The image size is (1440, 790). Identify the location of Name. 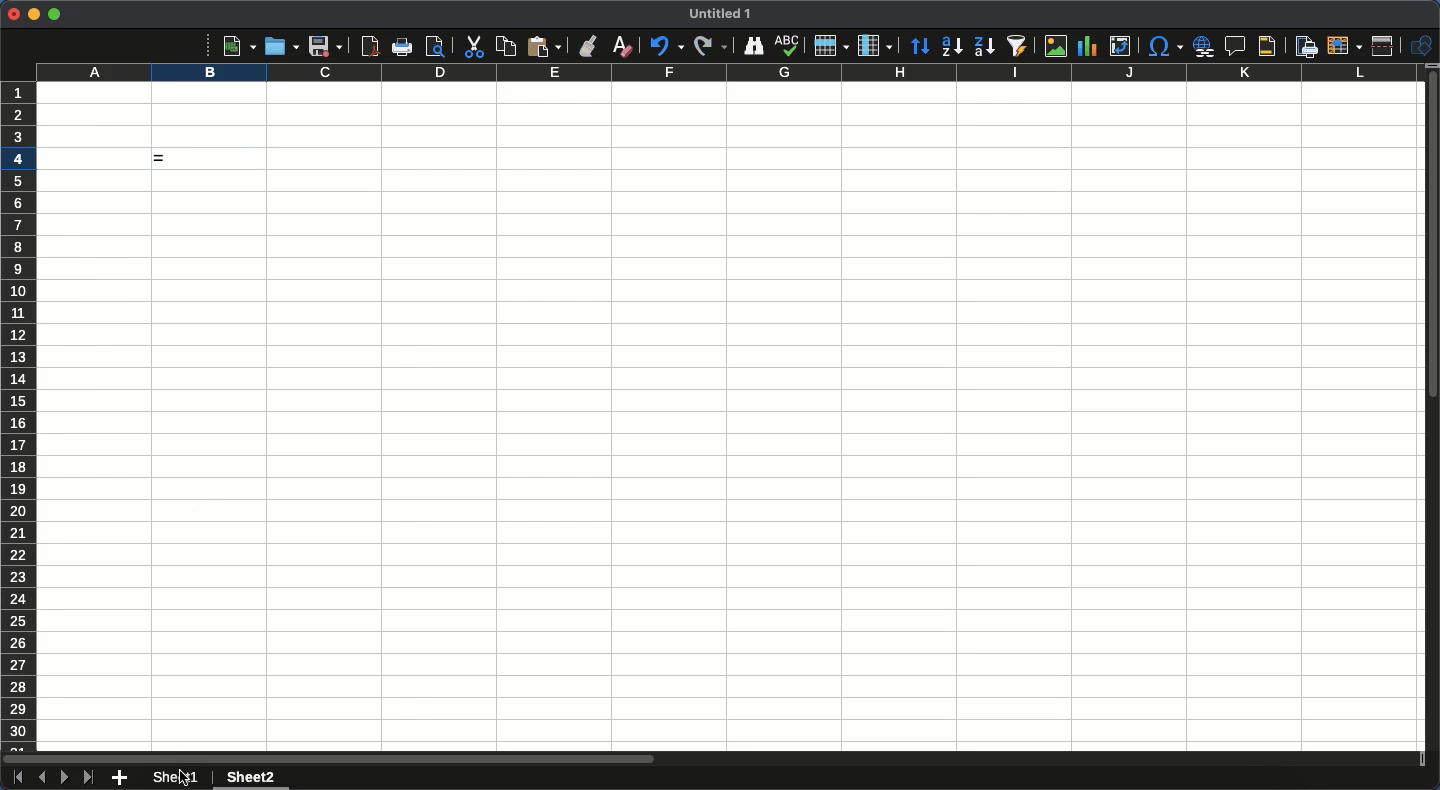
(723, 13).